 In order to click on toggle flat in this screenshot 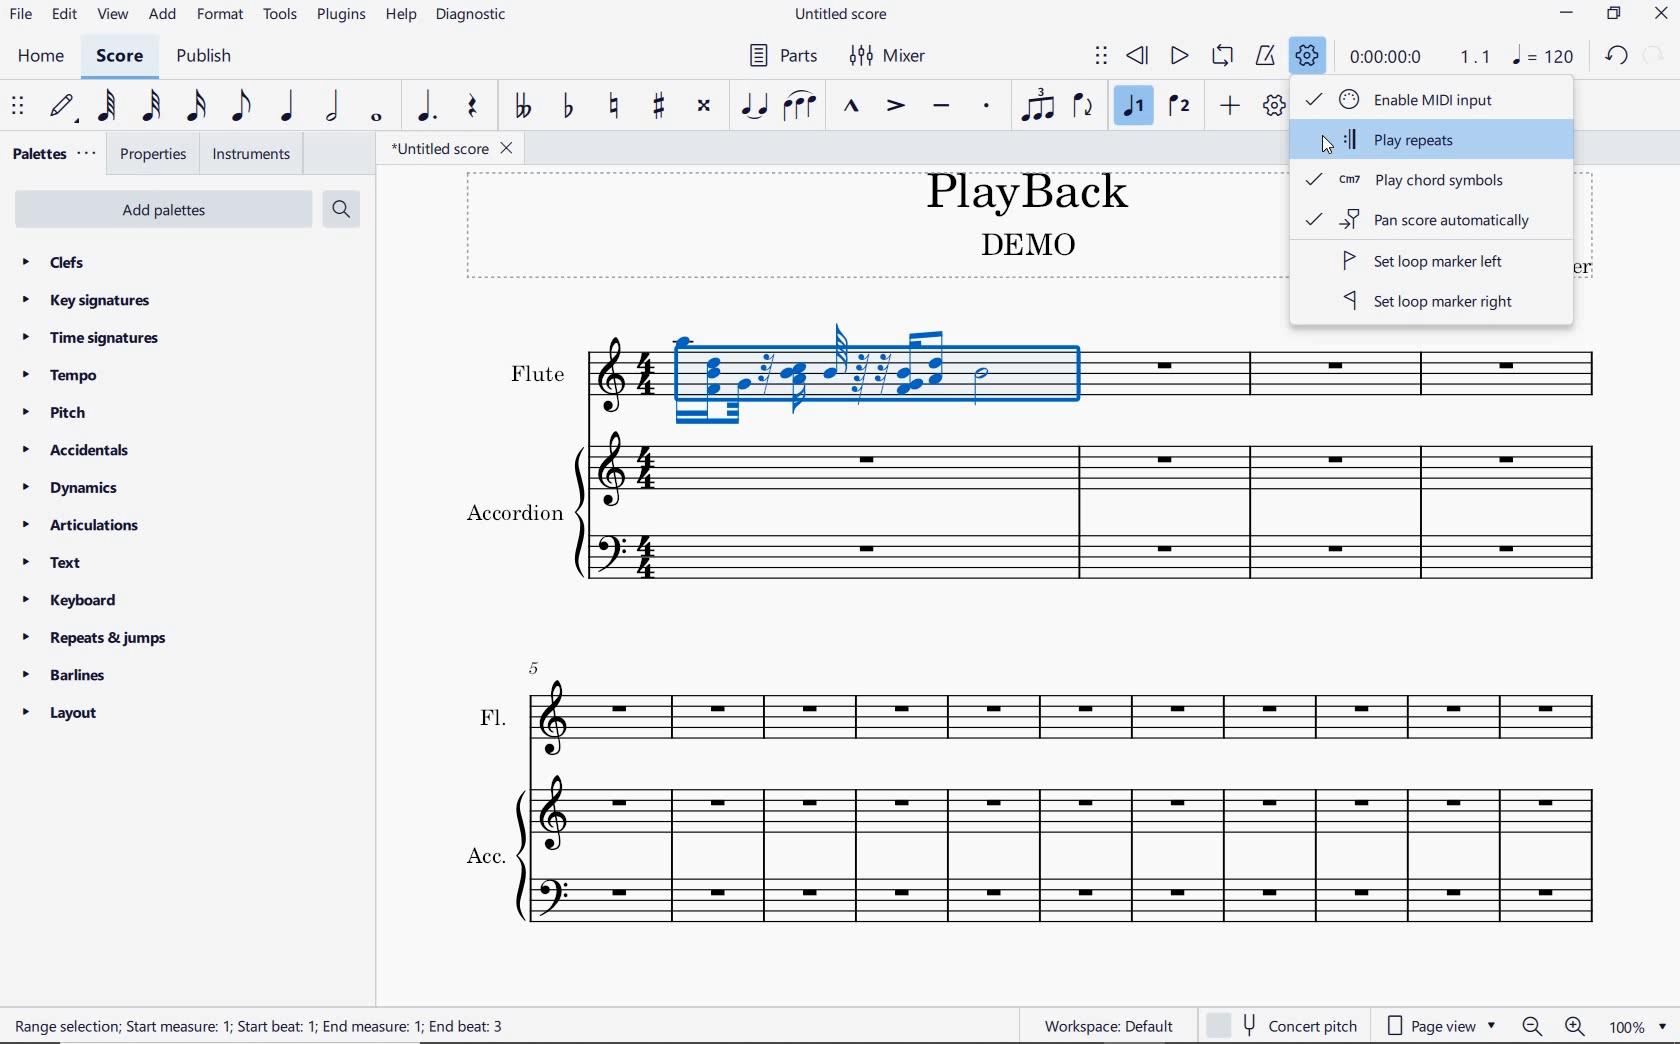, I will do `click(566, 106)`.